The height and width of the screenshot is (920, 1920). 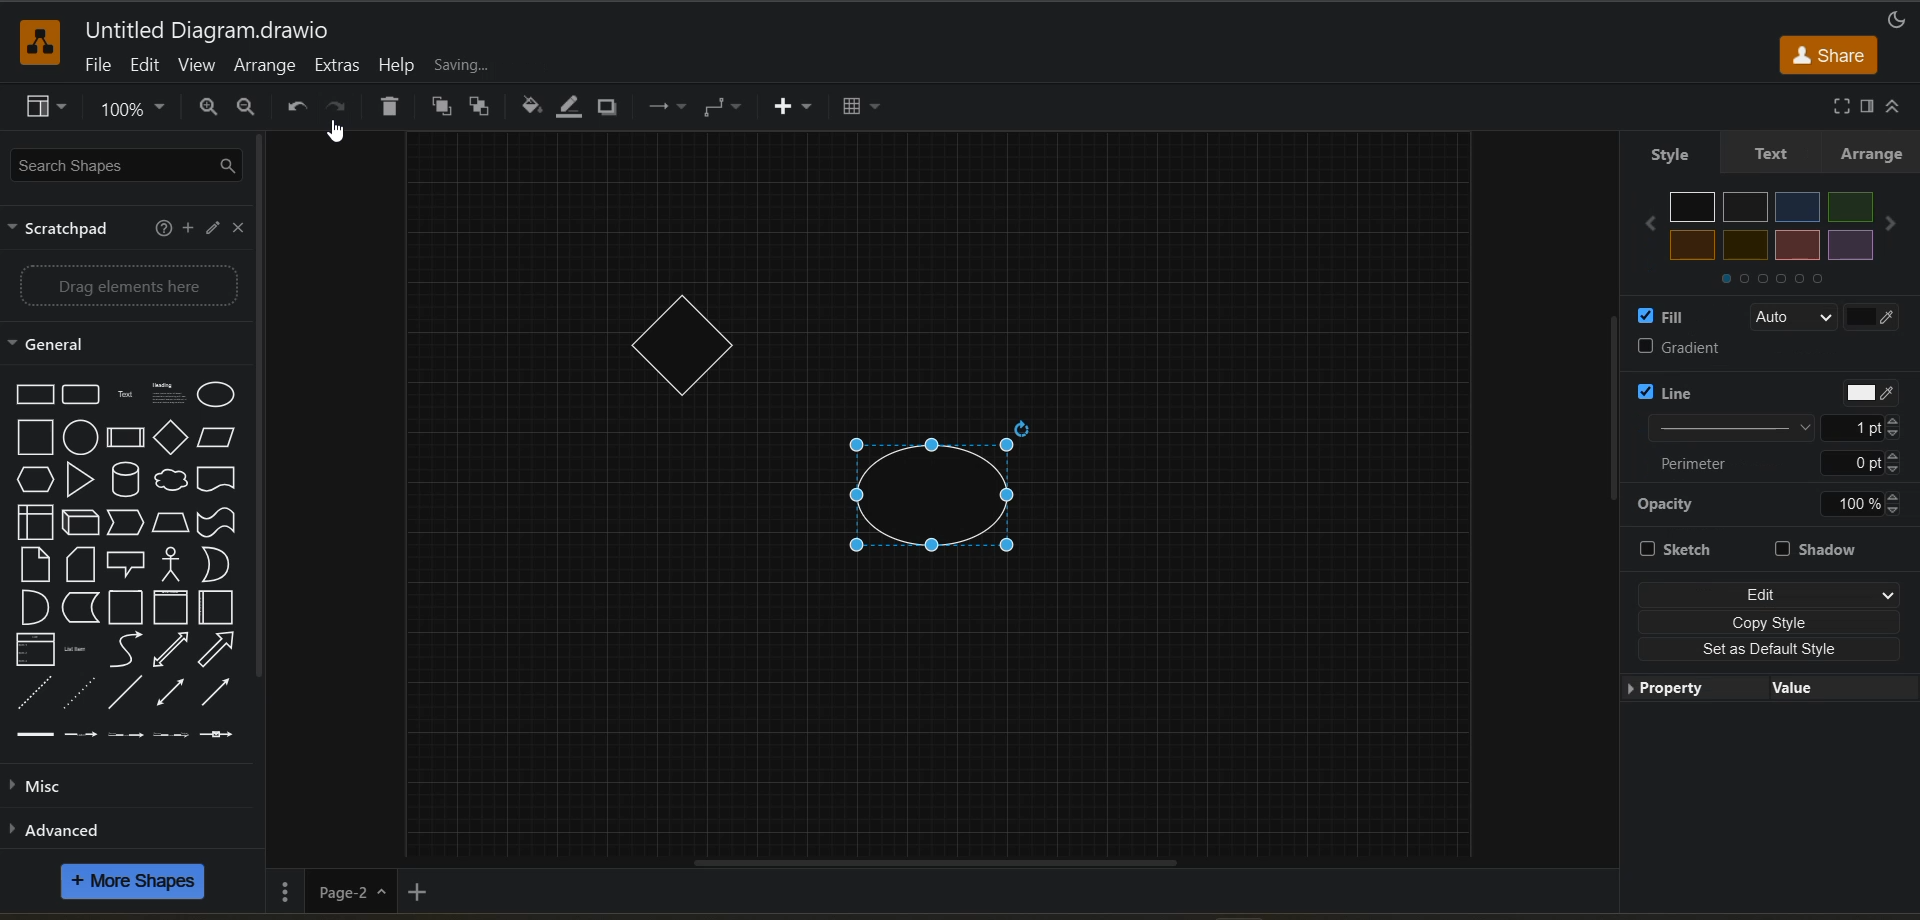 I want to click on gradient, so click(x=1725, y=346).